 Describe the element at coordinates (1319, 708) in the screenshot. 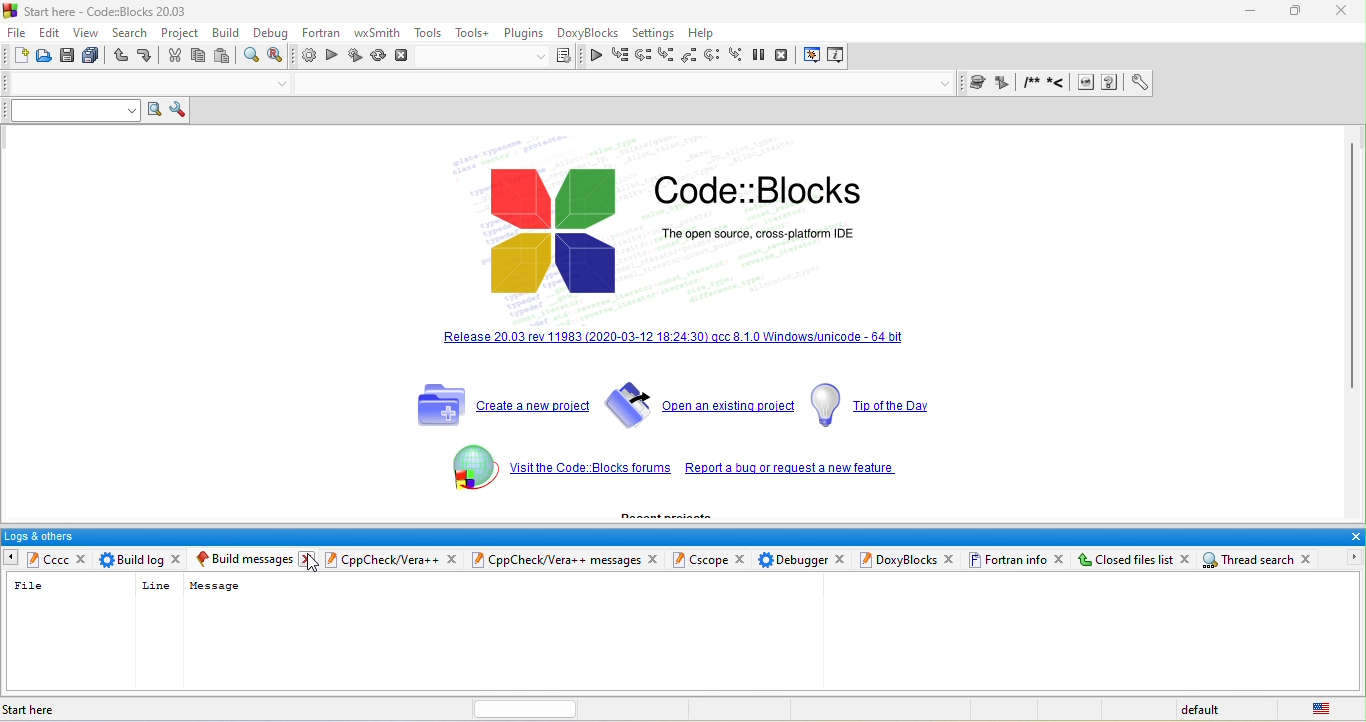

I see `united state` at that location.